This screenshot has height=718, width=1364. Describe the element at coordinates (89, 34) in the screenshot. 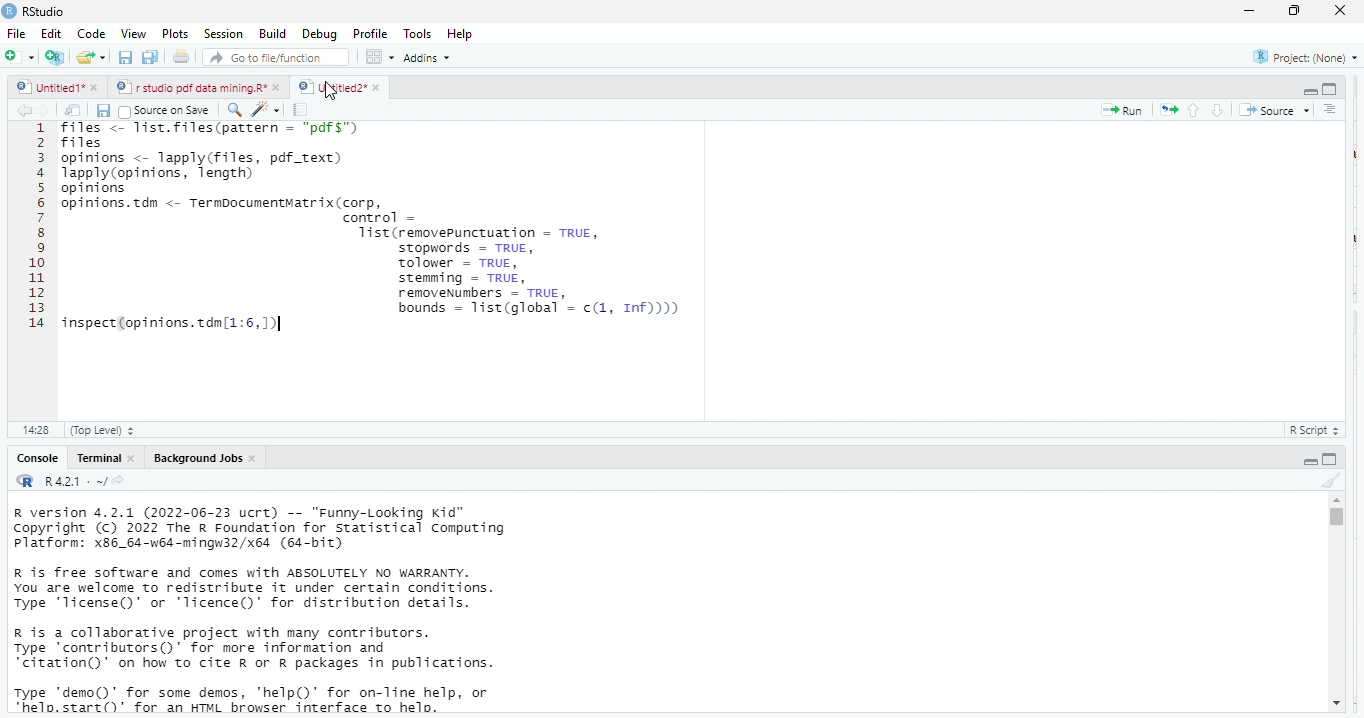

I see `code` at that location.